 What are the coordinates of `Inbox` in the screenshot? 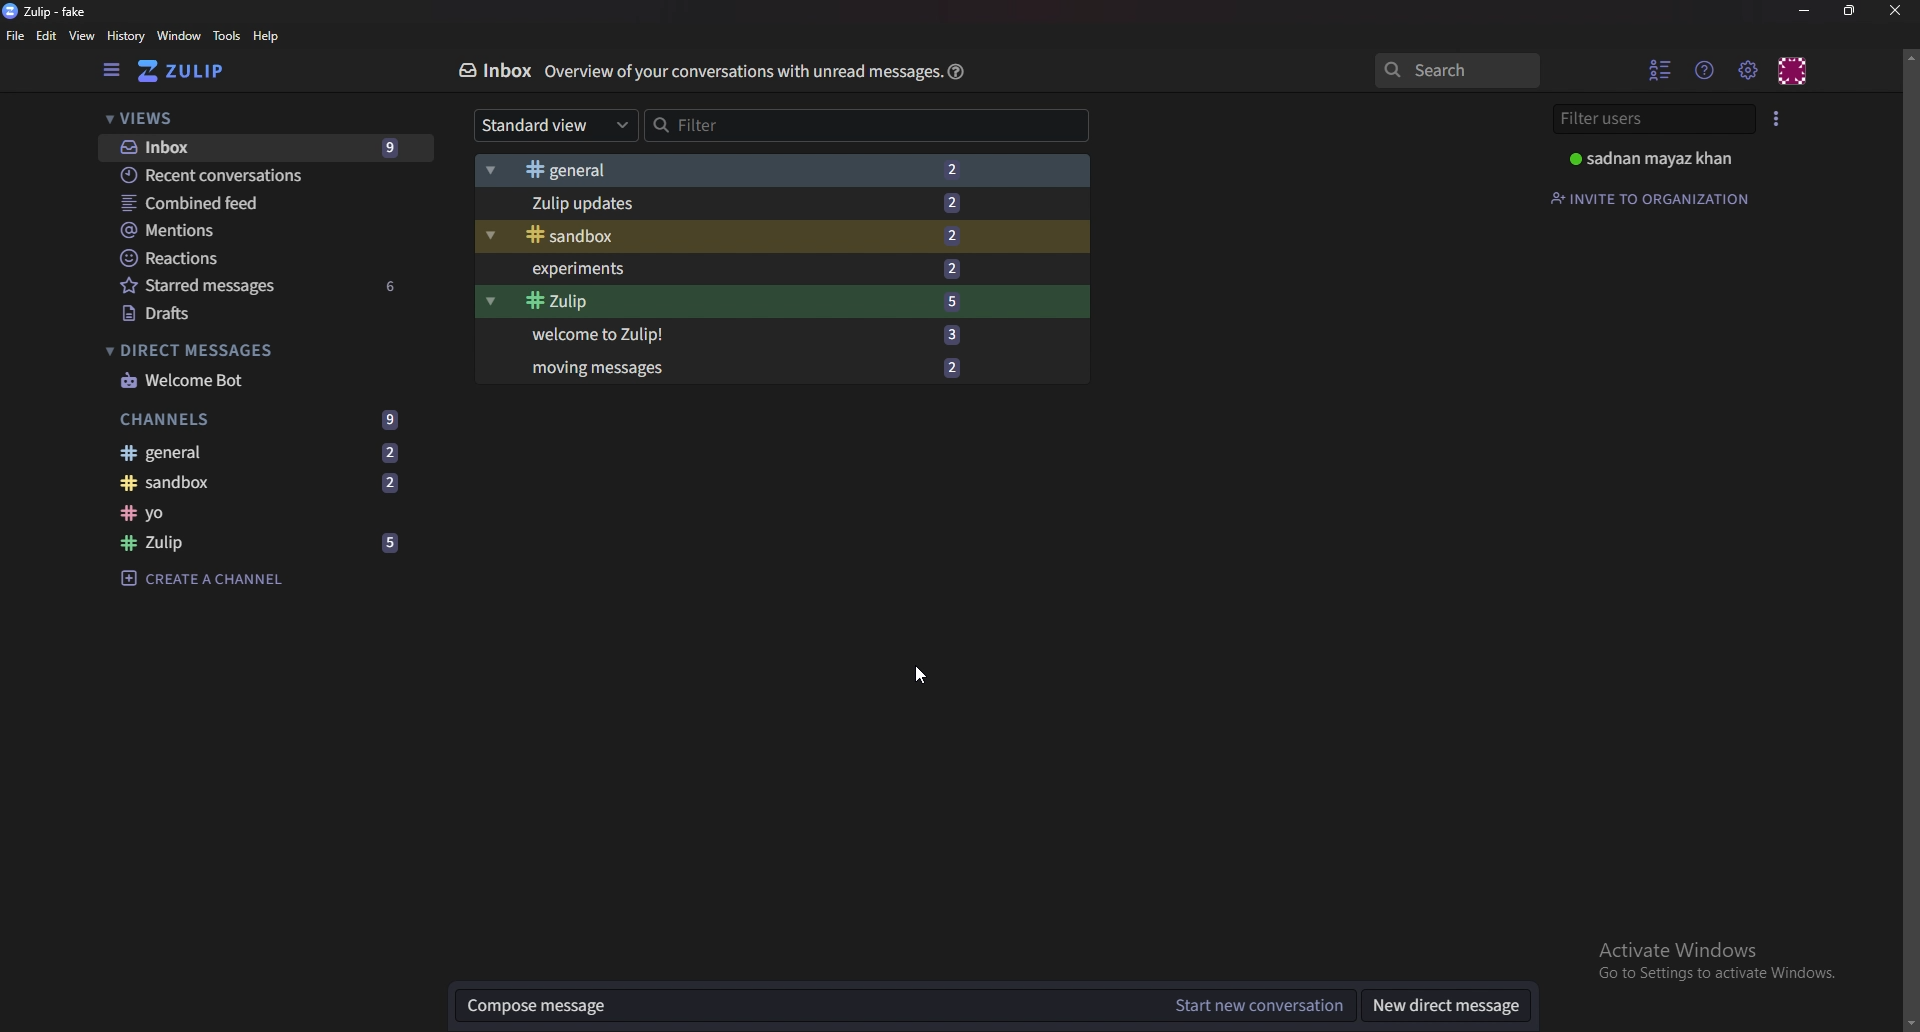 It's located at (273, 148).